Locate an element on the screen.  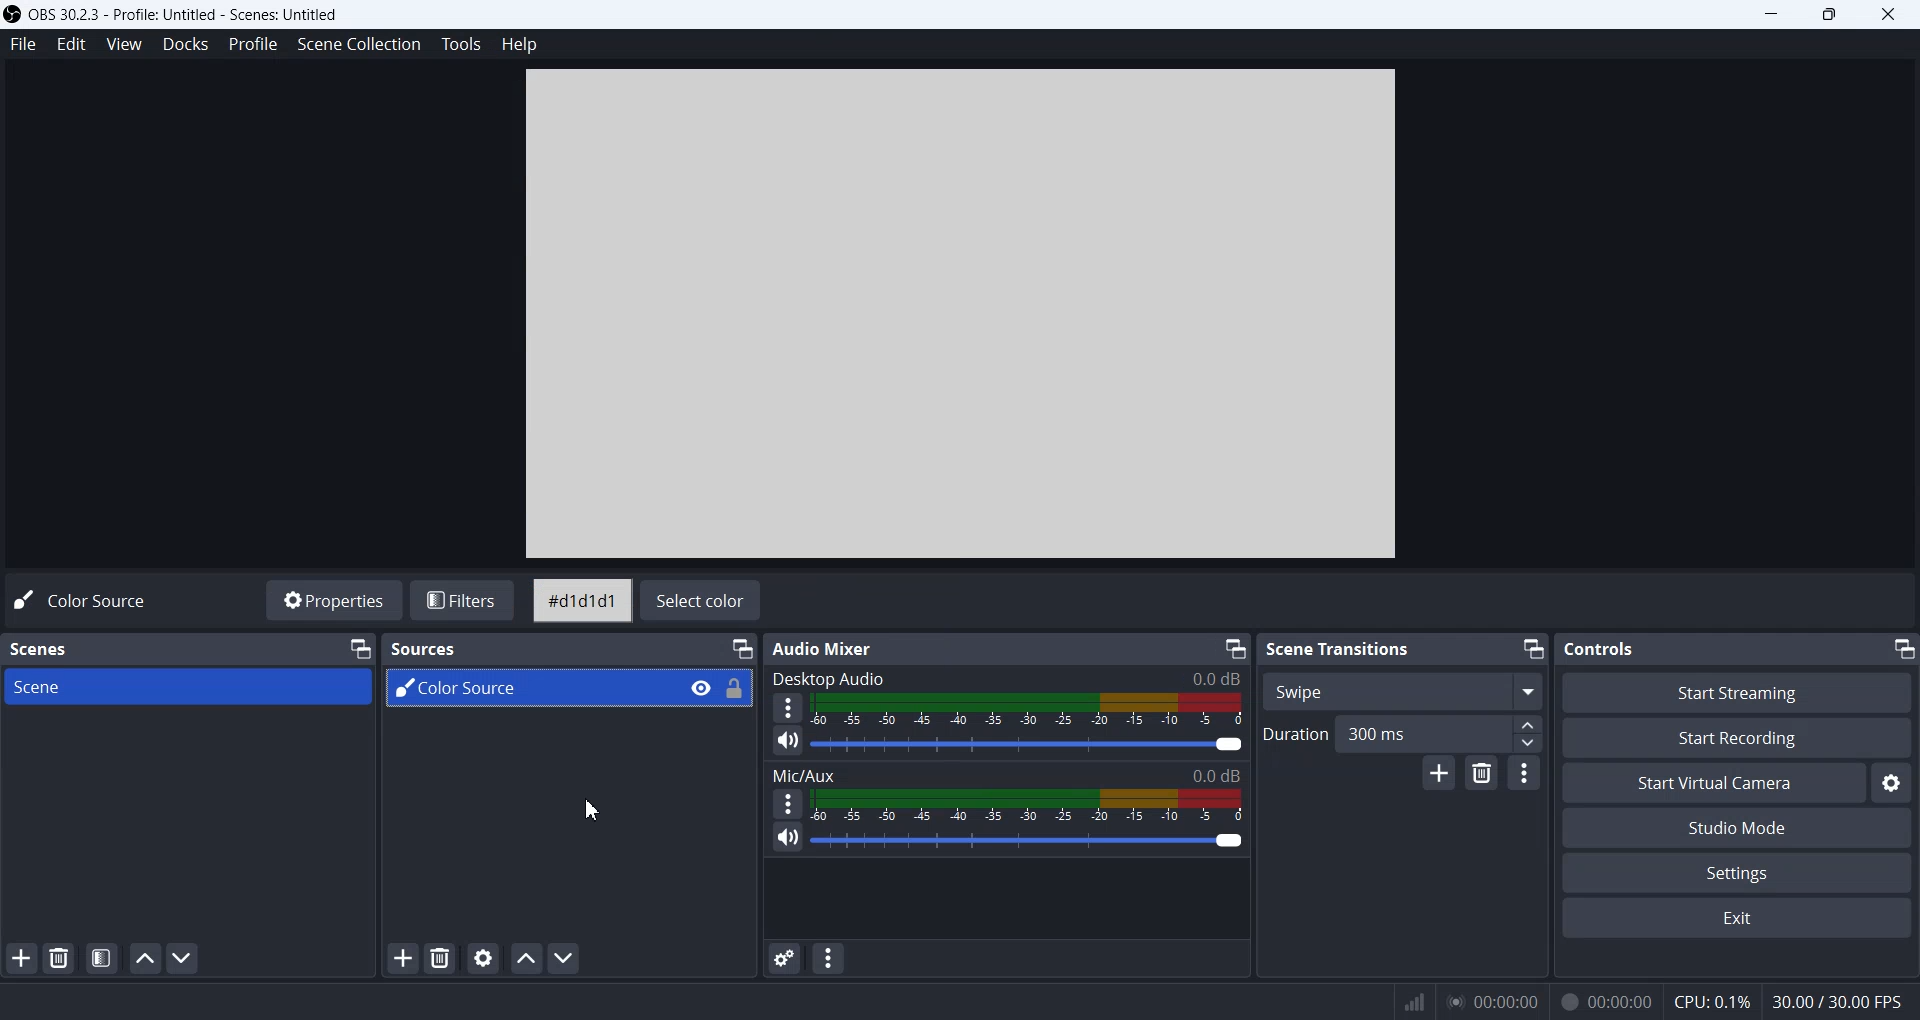
CPU: 0.1% is located at coordinates (1705, 999).